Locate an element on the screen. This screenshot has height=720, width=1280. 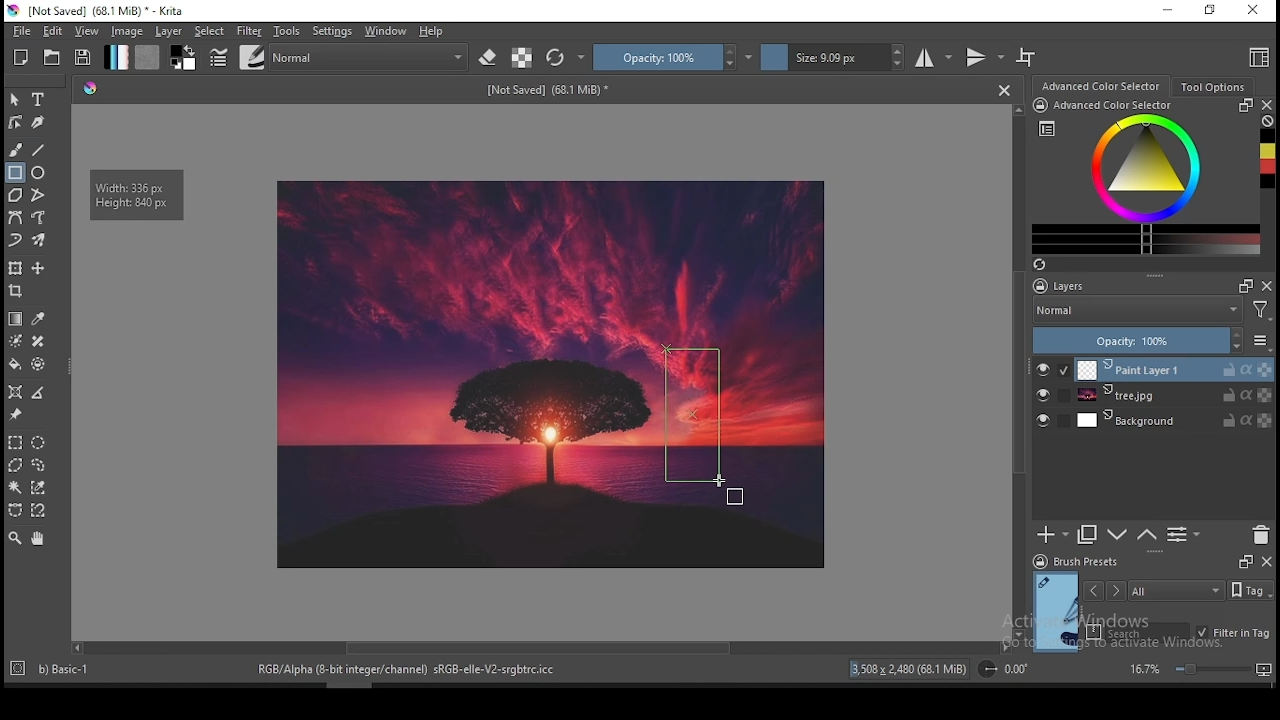
help is located at coordinates (432, 32).